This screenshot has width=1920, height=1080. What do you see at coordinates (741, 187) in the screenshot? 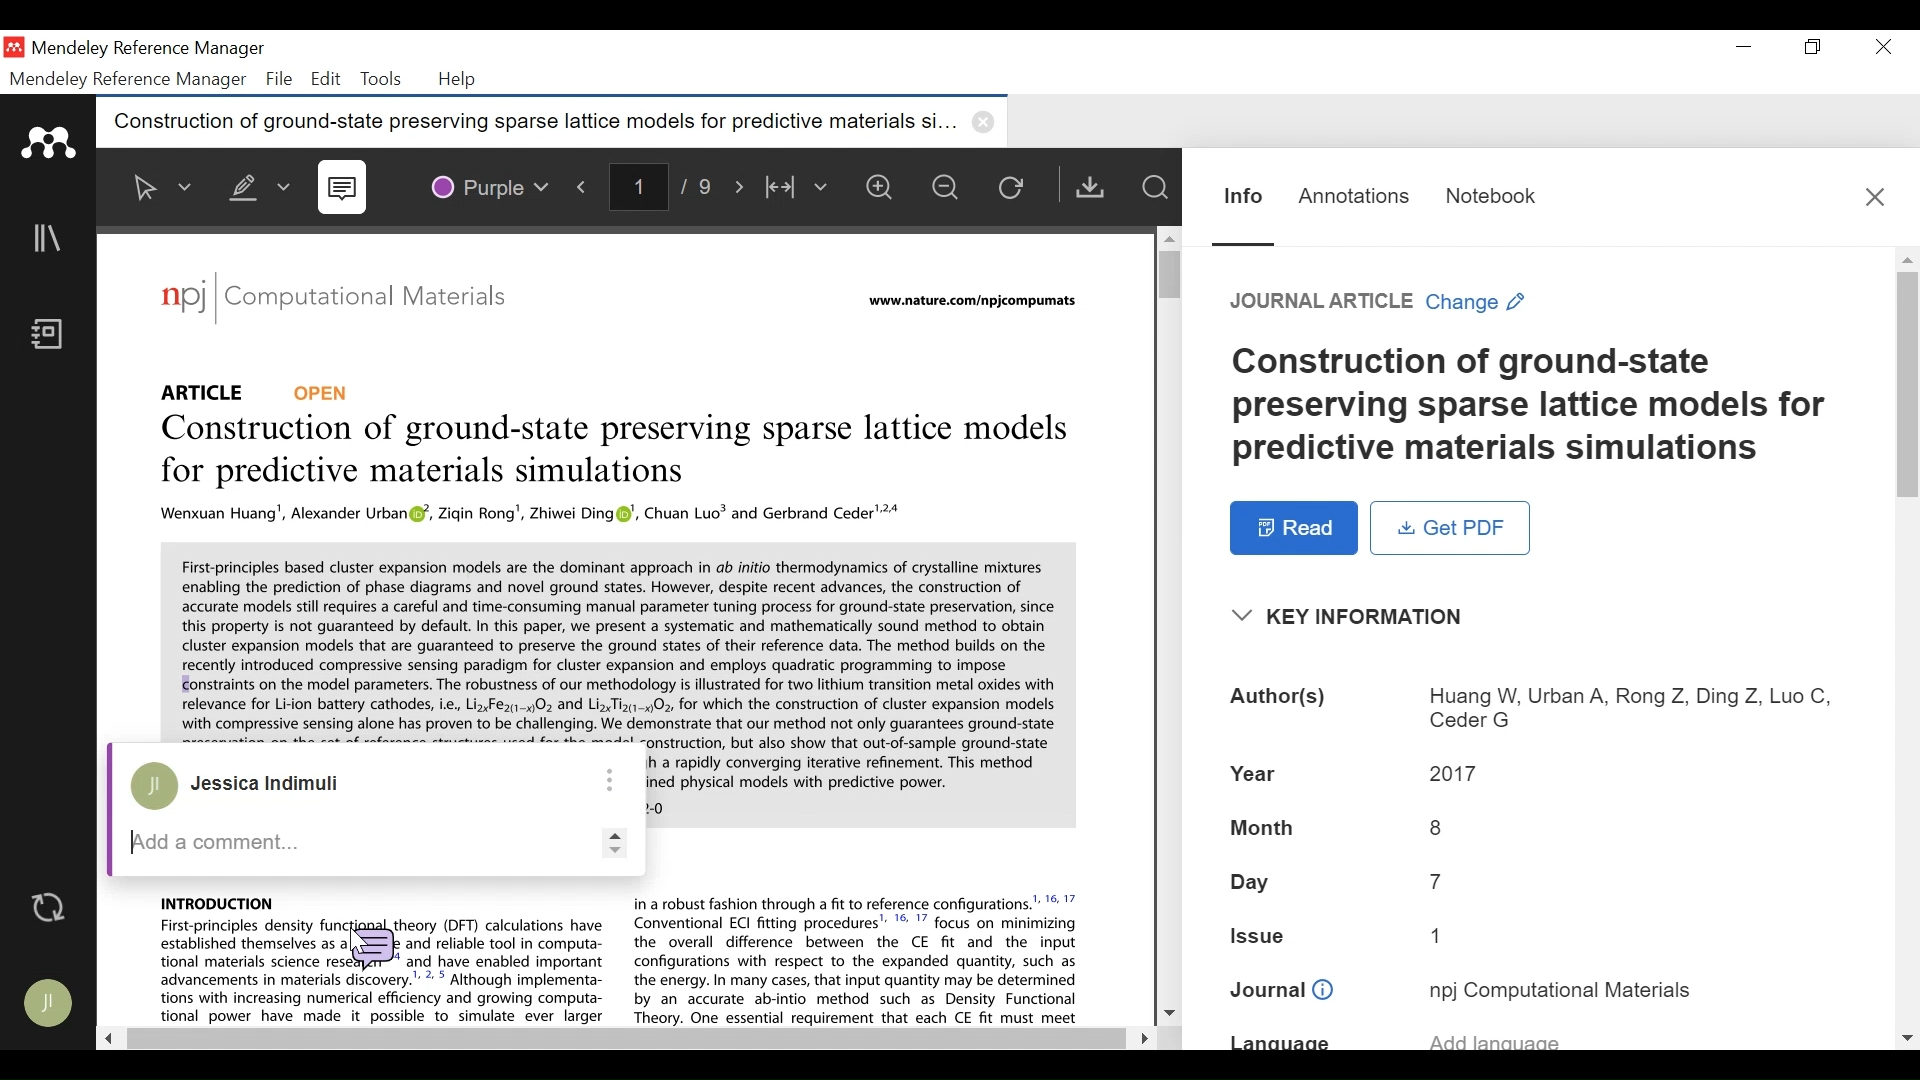
I see `Next Page` at bounding box center [741, 187].